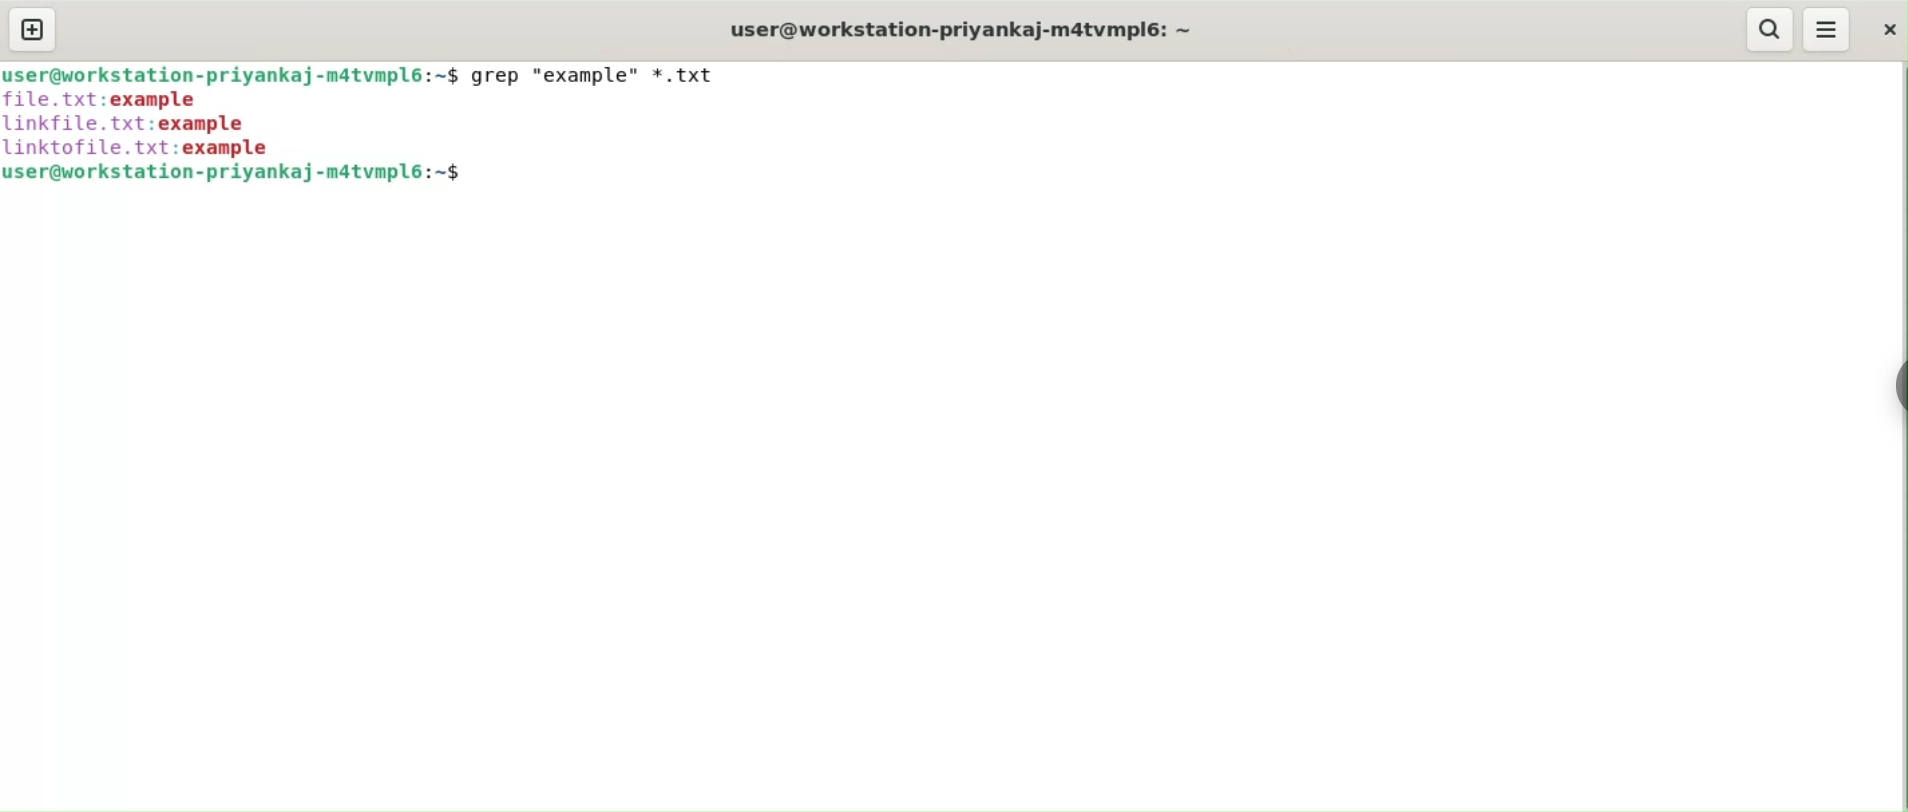  Describe the element at coordinates (1770, 28) in the screenshot. I see `search` at that location.